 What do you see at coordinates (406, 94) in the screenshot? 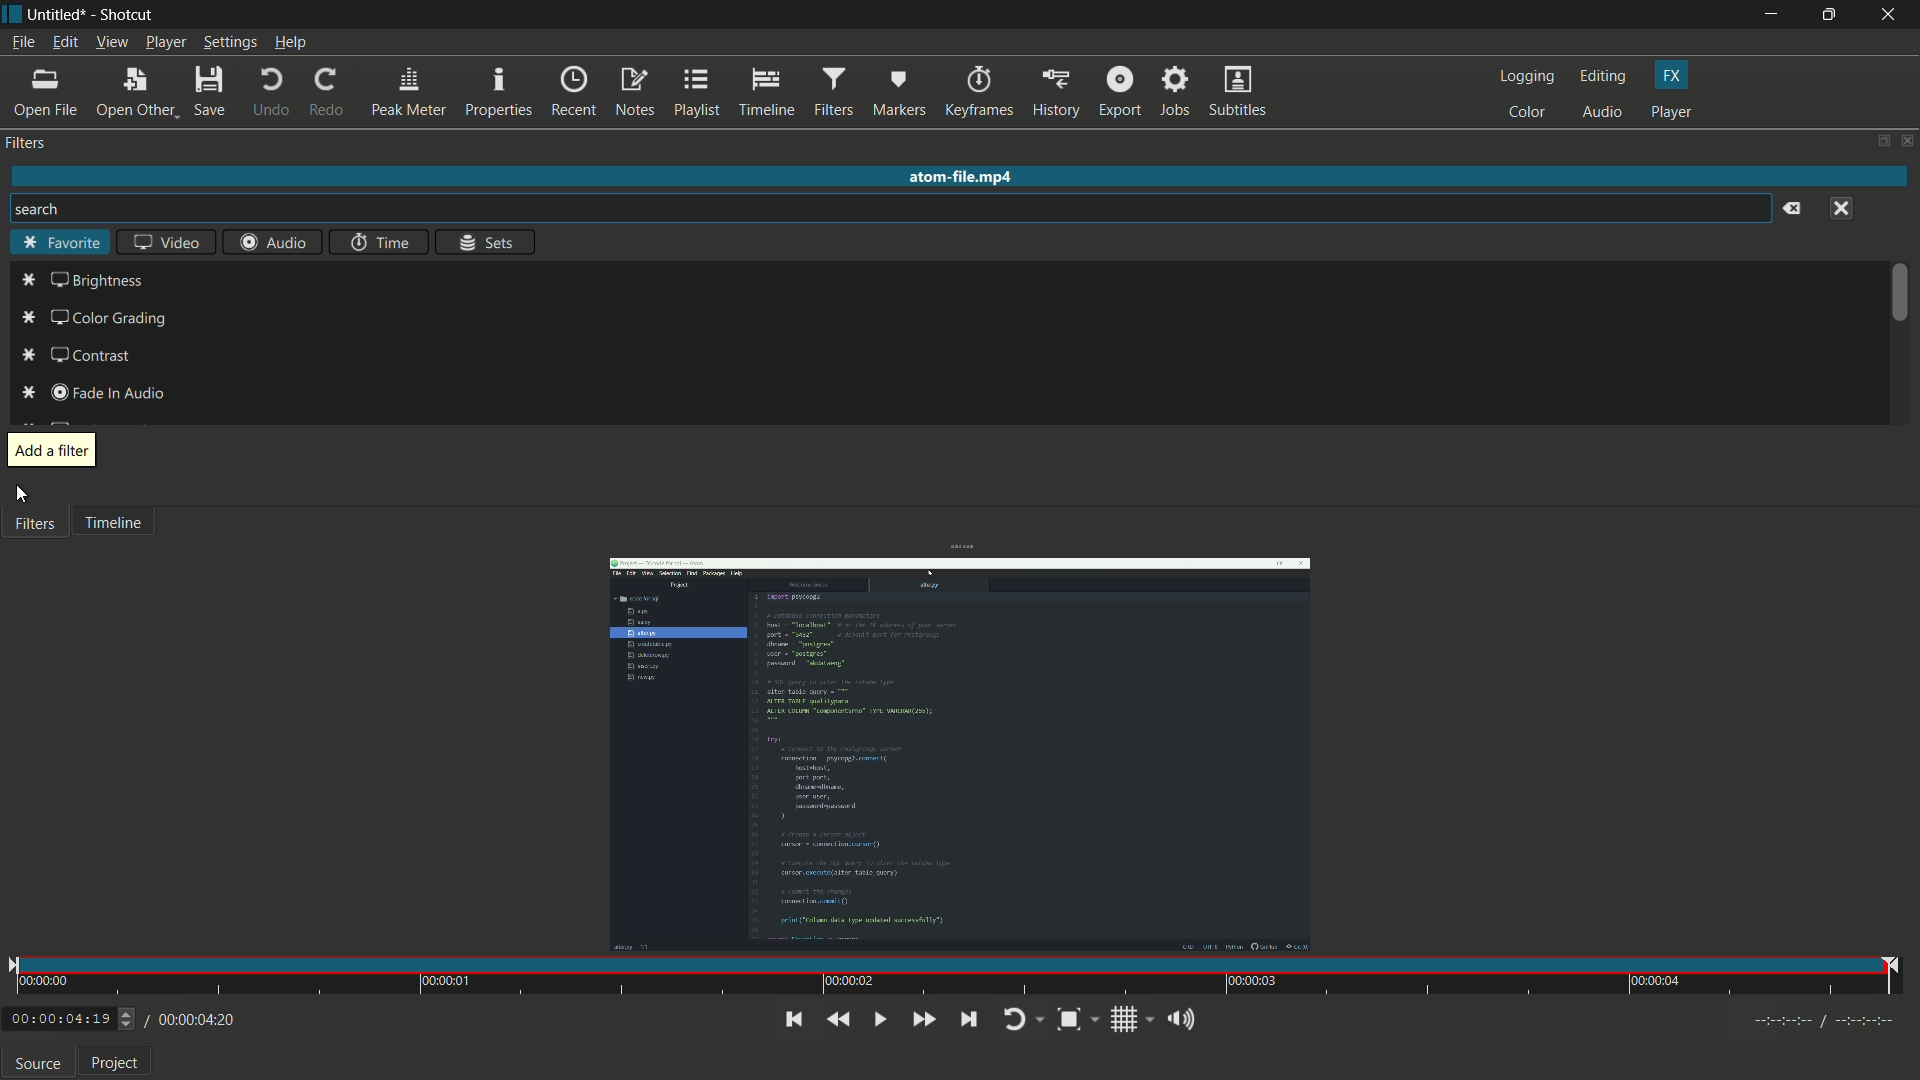
I see `peak meter` at bounding box center [406, 94].